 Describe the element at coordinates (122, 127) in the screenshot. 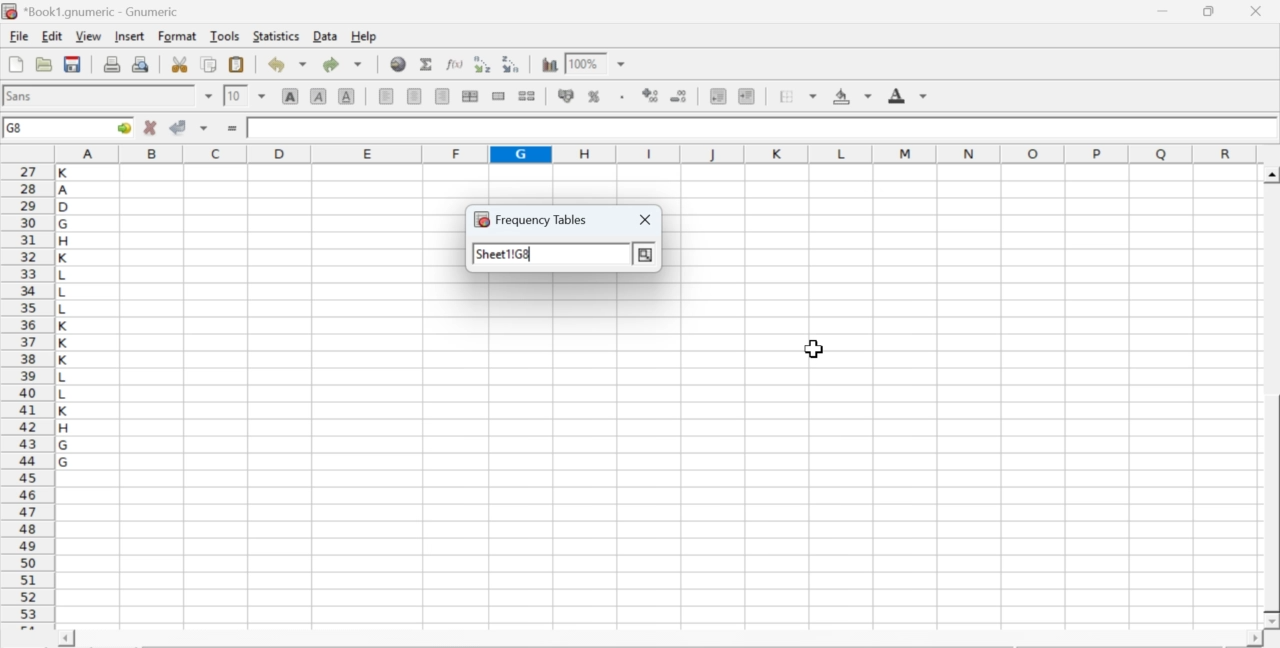

I see `go to` at that location.